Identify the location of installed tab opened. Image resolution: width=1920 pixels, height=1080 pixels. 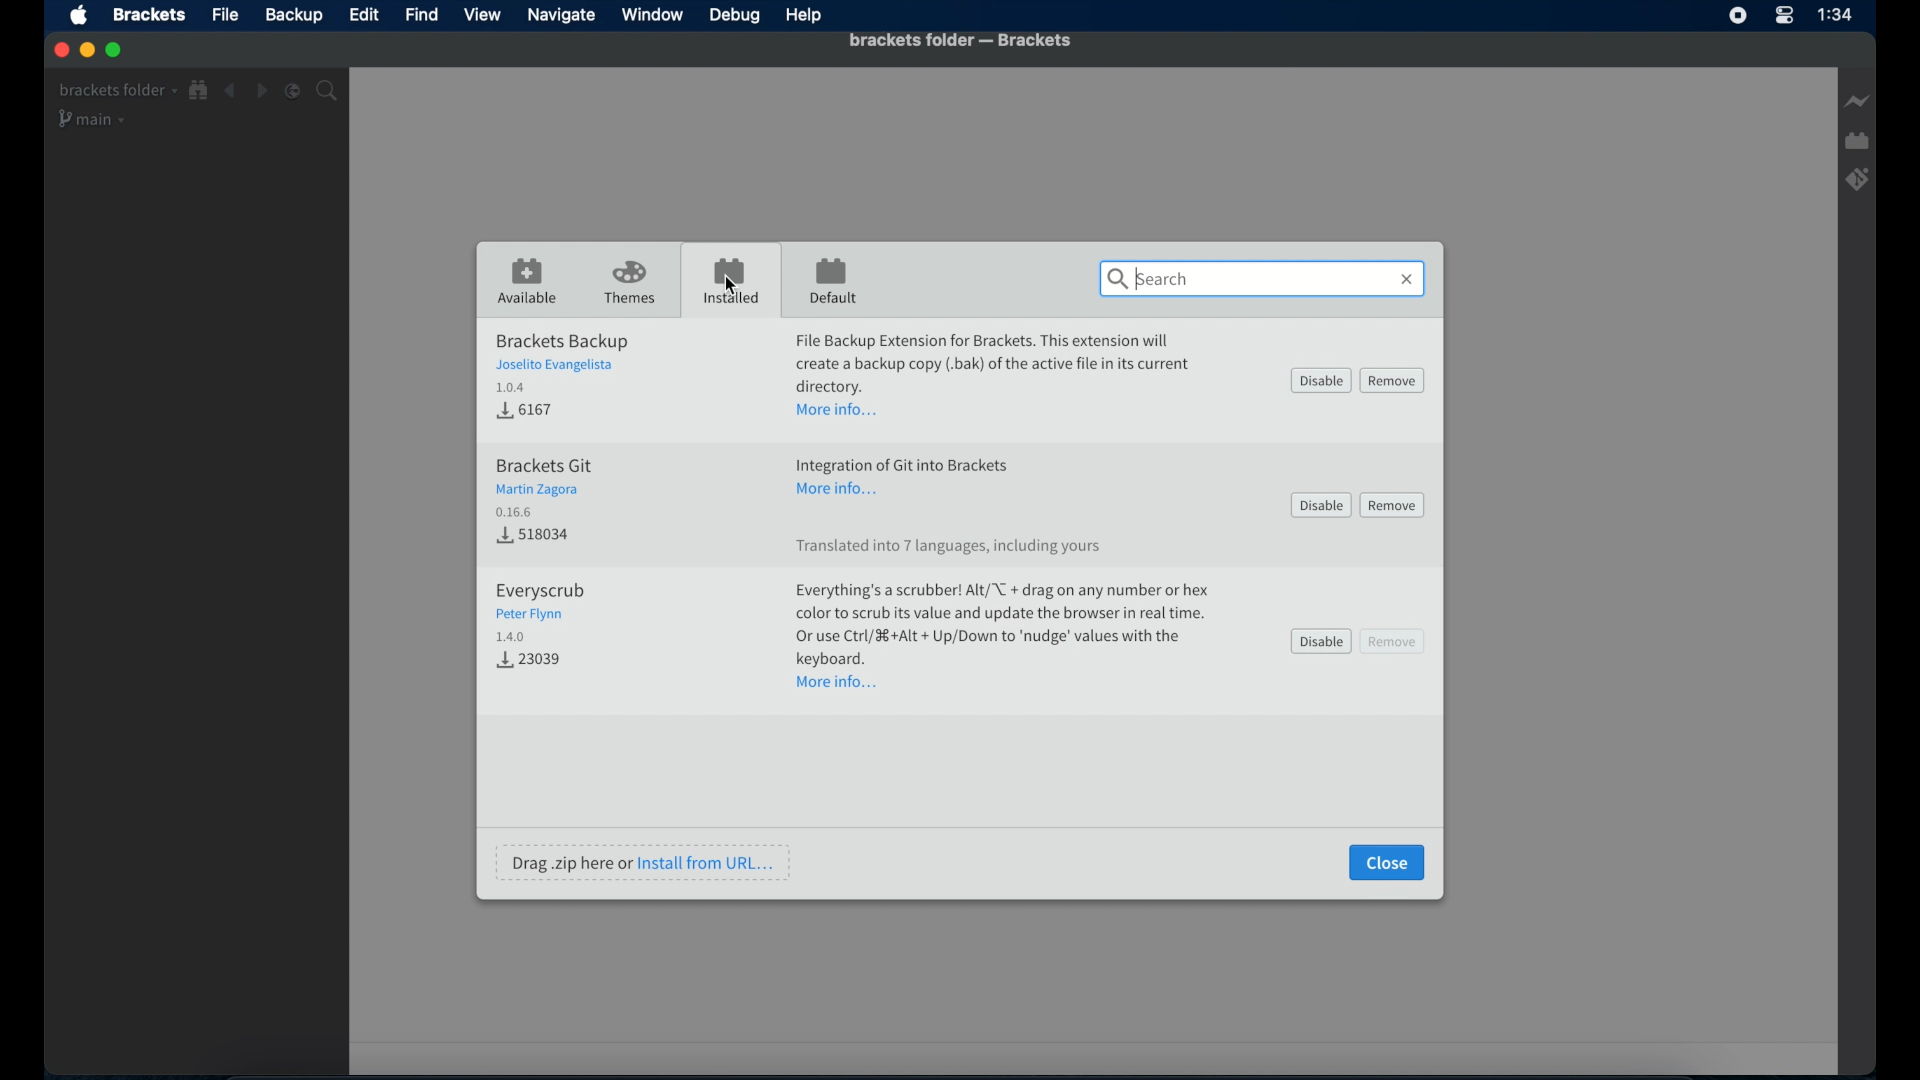
(731, 281).